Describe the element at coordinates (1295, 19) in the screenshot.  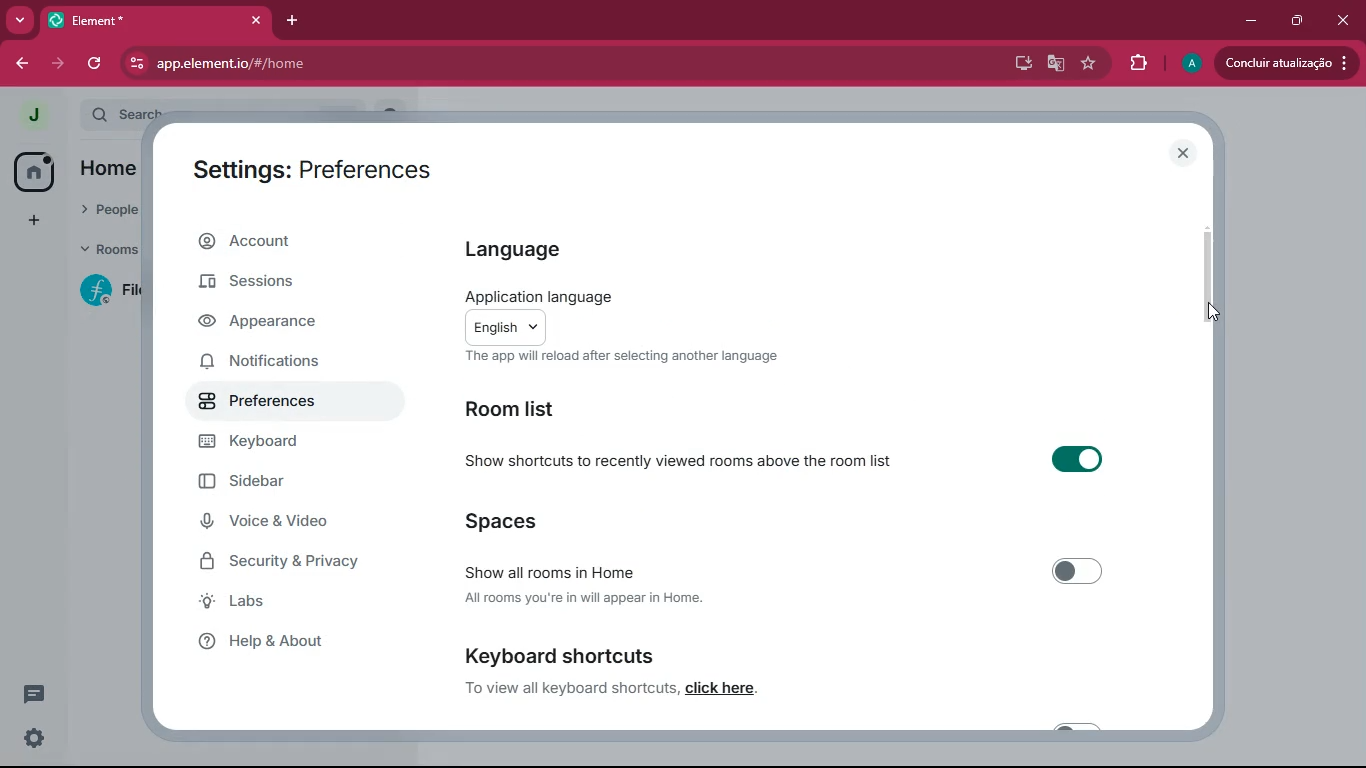
I see `maximize` at that location.